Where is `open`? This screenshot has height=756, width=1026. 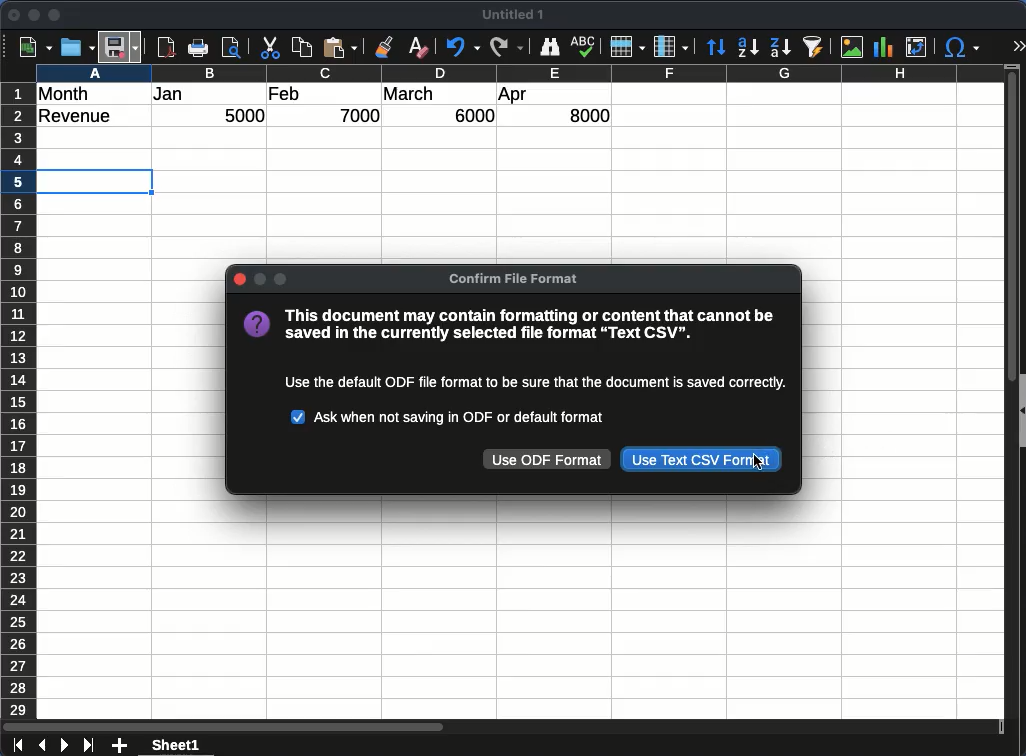
open is located at coordinates (76, 48).